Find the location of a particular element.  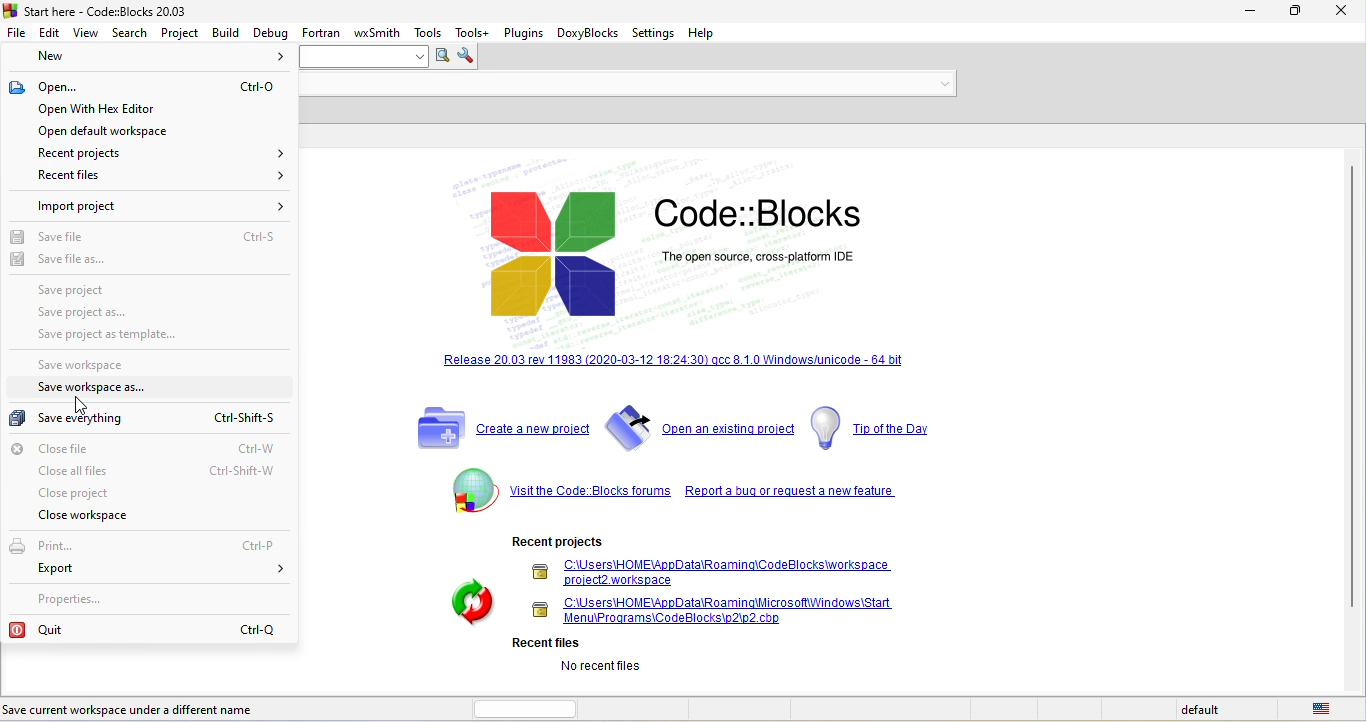

The open source, cross-platform IDE Release 20.03 rev 11983 (2020-03-12 18:24:30) gcc 8.1.0 Windows/unicode - 64 bit is located at coordinates (667, 269).